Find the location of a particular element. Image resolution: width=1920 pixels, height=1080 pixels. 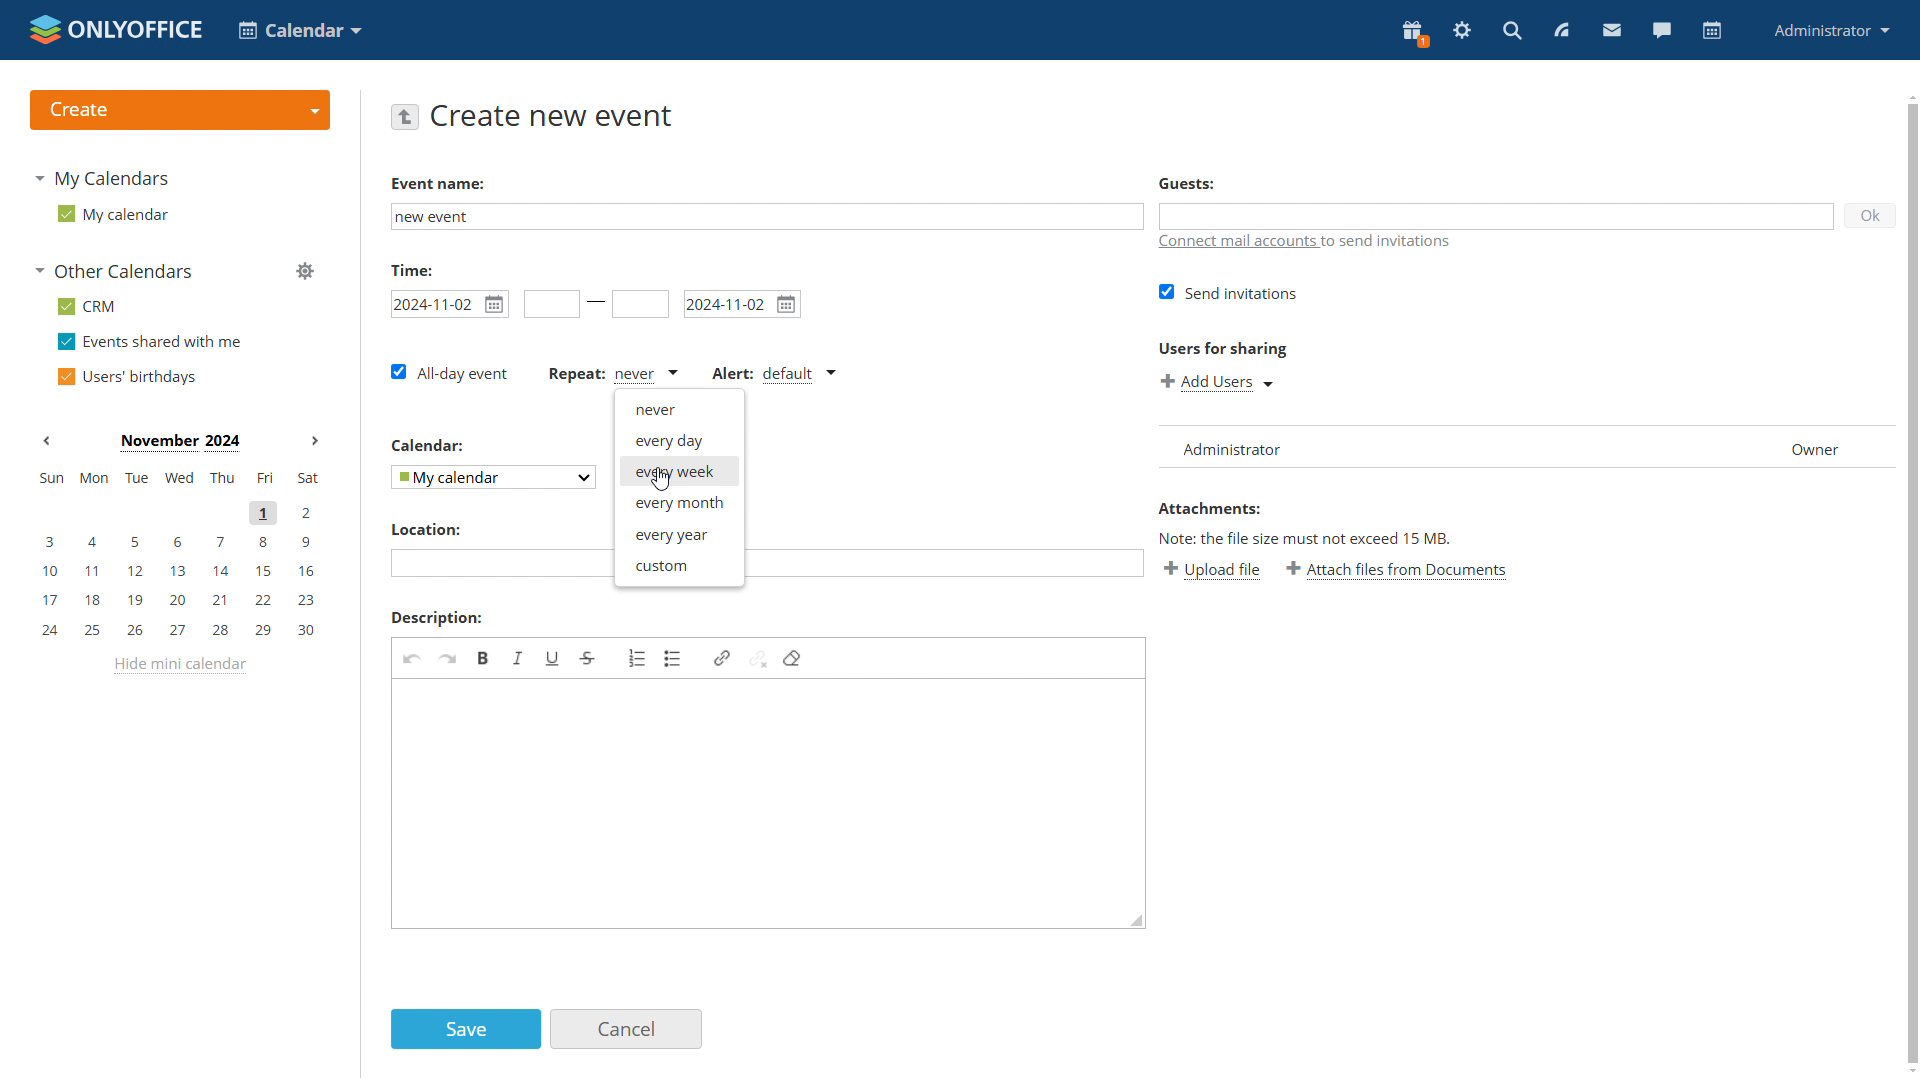

scroll down is located at coordinates (1908, 1072).